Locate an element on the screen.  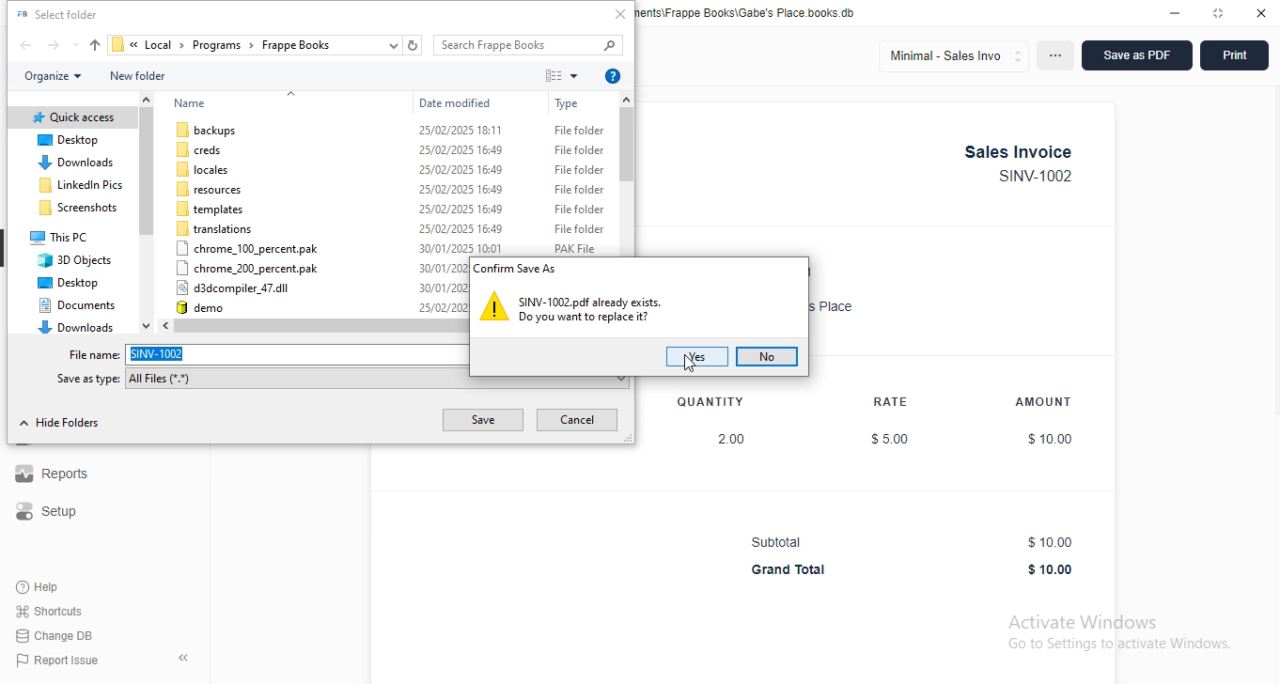
setup is located at coordinates (47, 511).